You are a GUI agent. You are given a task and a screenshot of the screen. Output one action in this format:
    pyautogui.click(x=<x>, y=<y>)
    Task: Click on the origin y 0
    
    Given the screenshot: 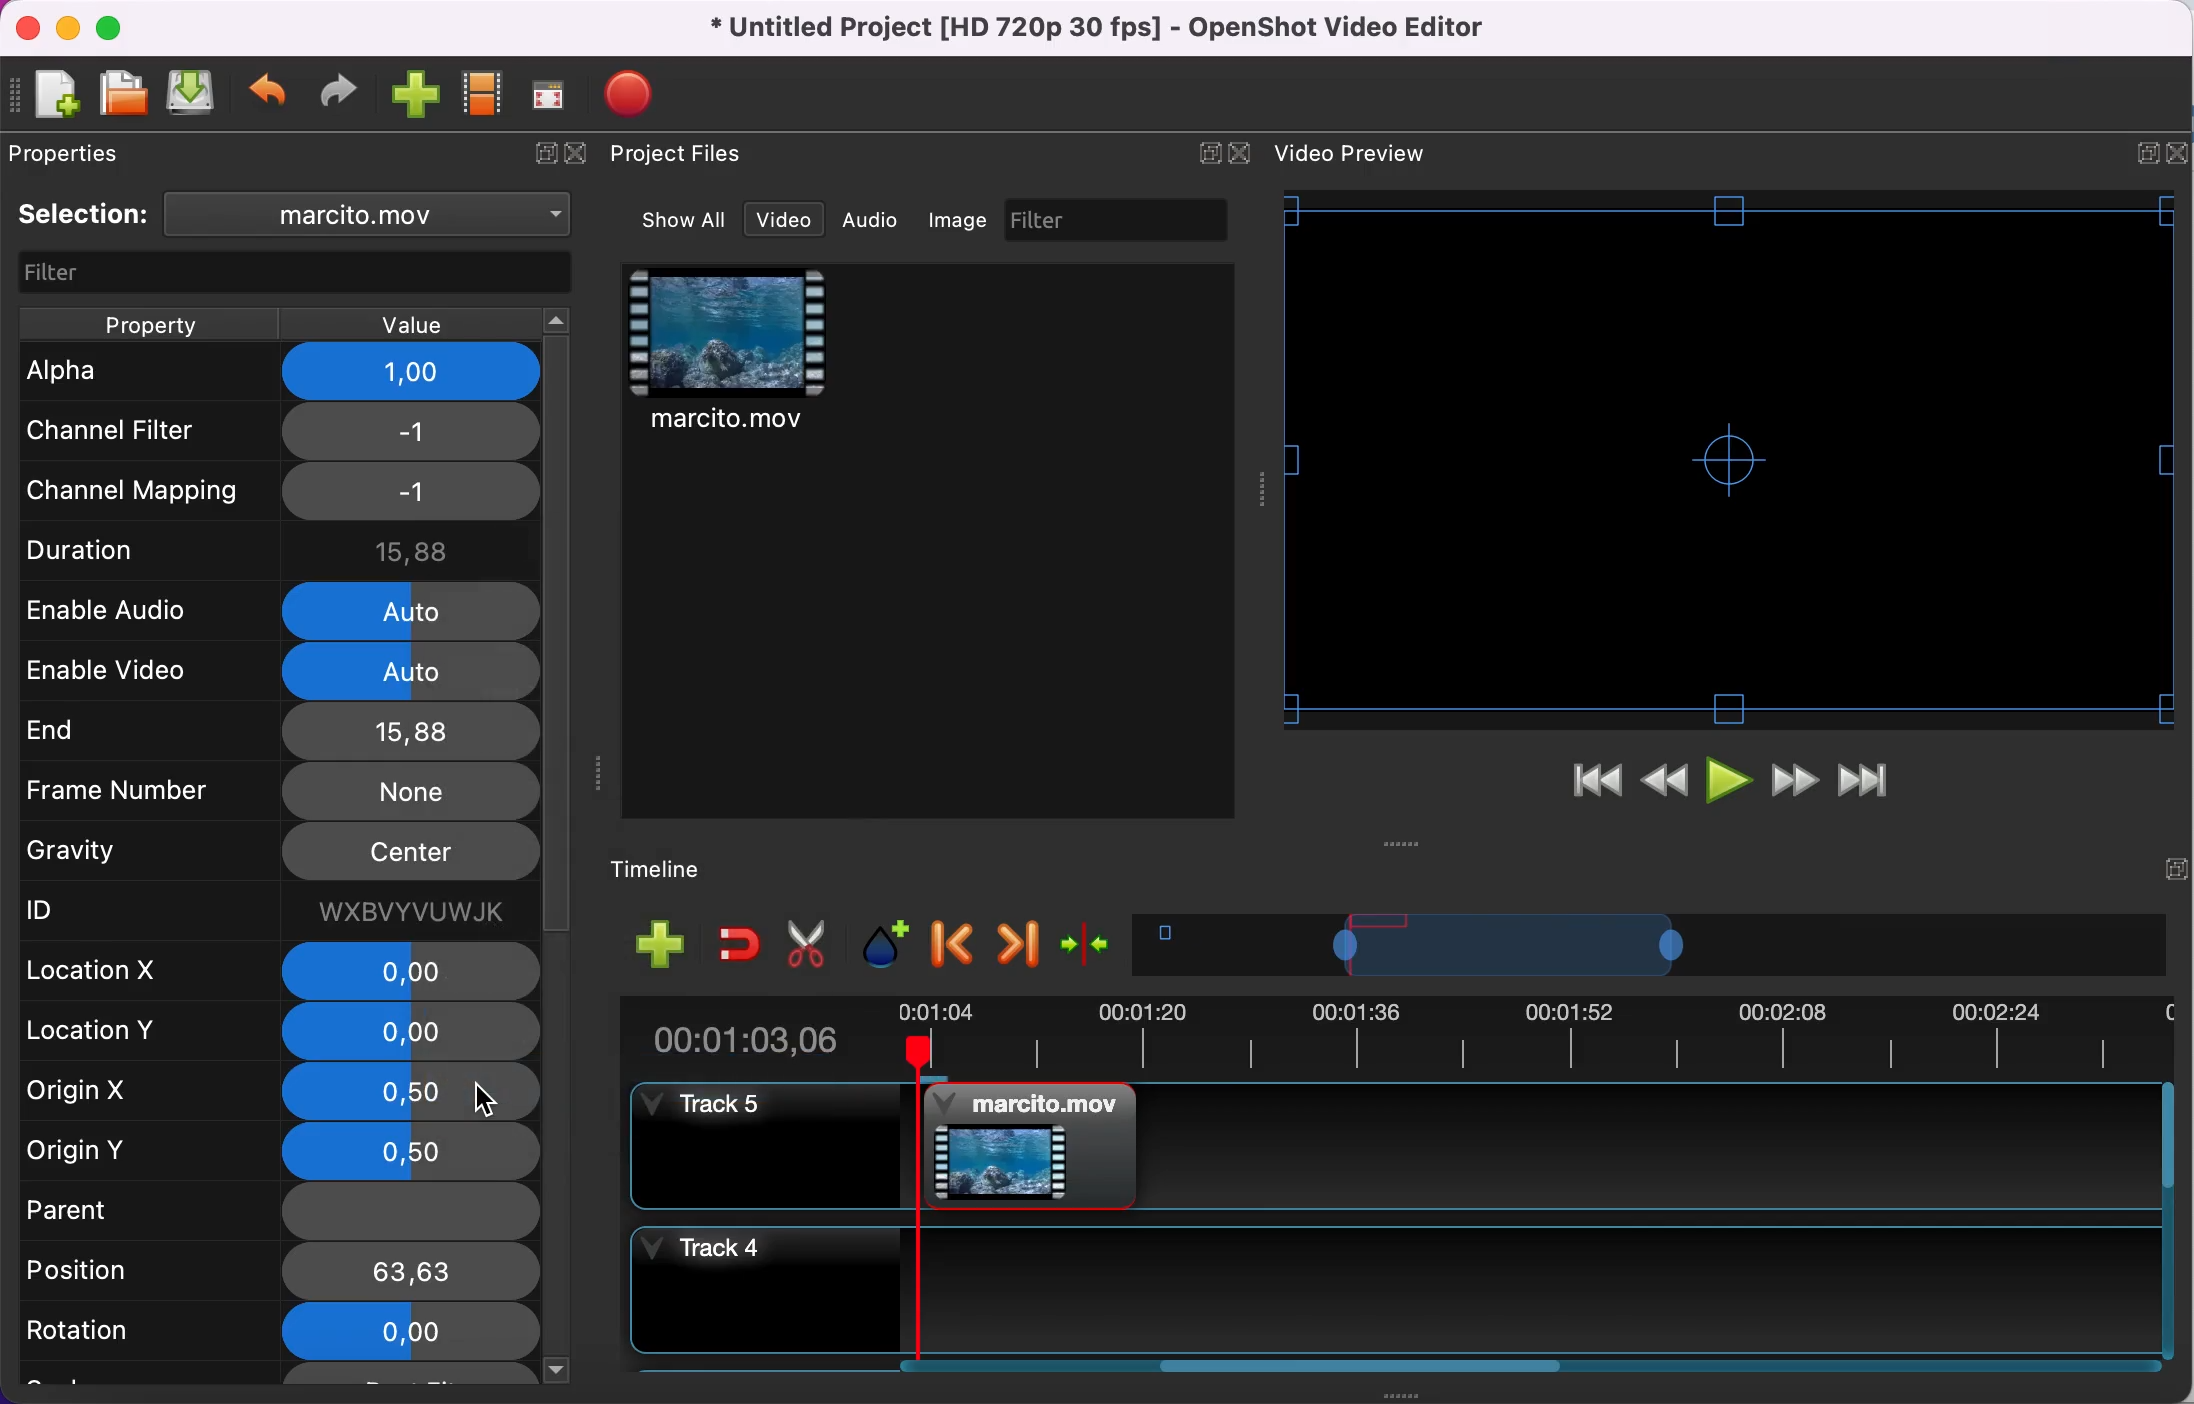 What is the action you would take?
    pyautogui.click(x=280, y=1151)
    